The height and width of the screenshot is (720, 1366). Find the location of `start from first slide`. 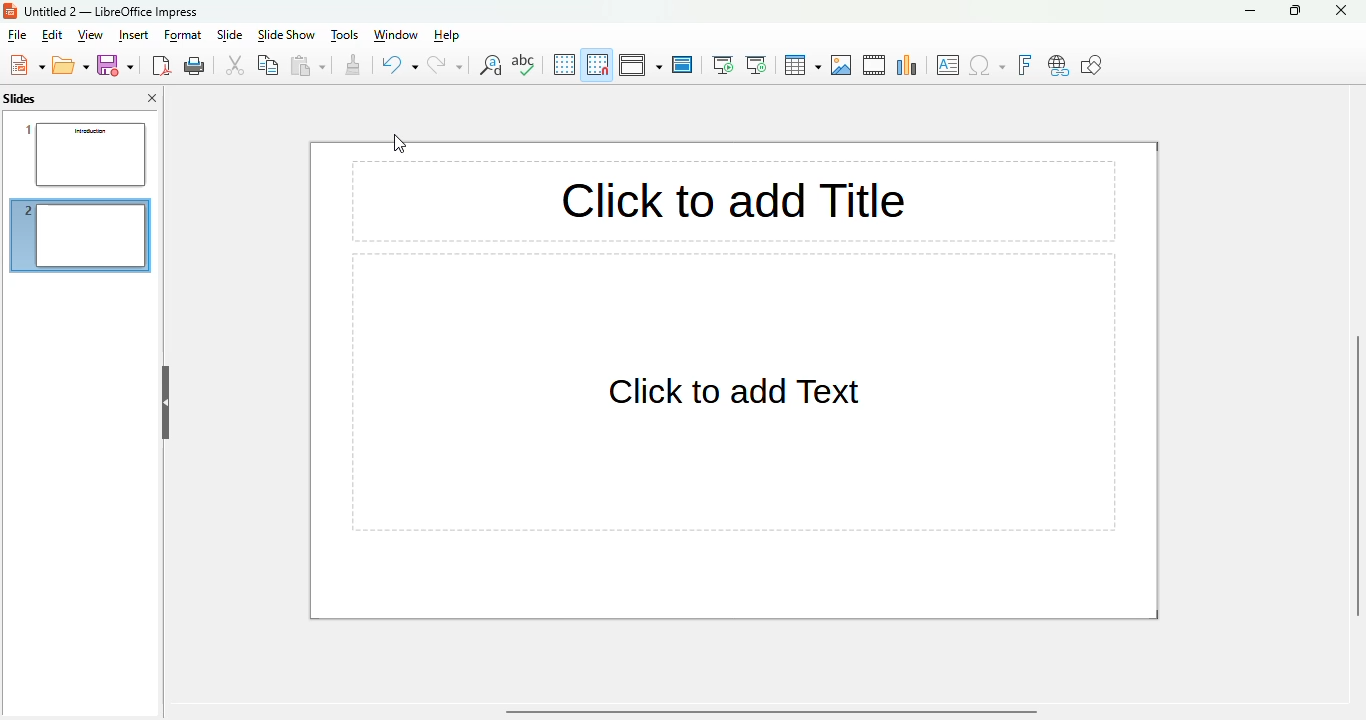

start from first slide is located at coordinates (723, 65).